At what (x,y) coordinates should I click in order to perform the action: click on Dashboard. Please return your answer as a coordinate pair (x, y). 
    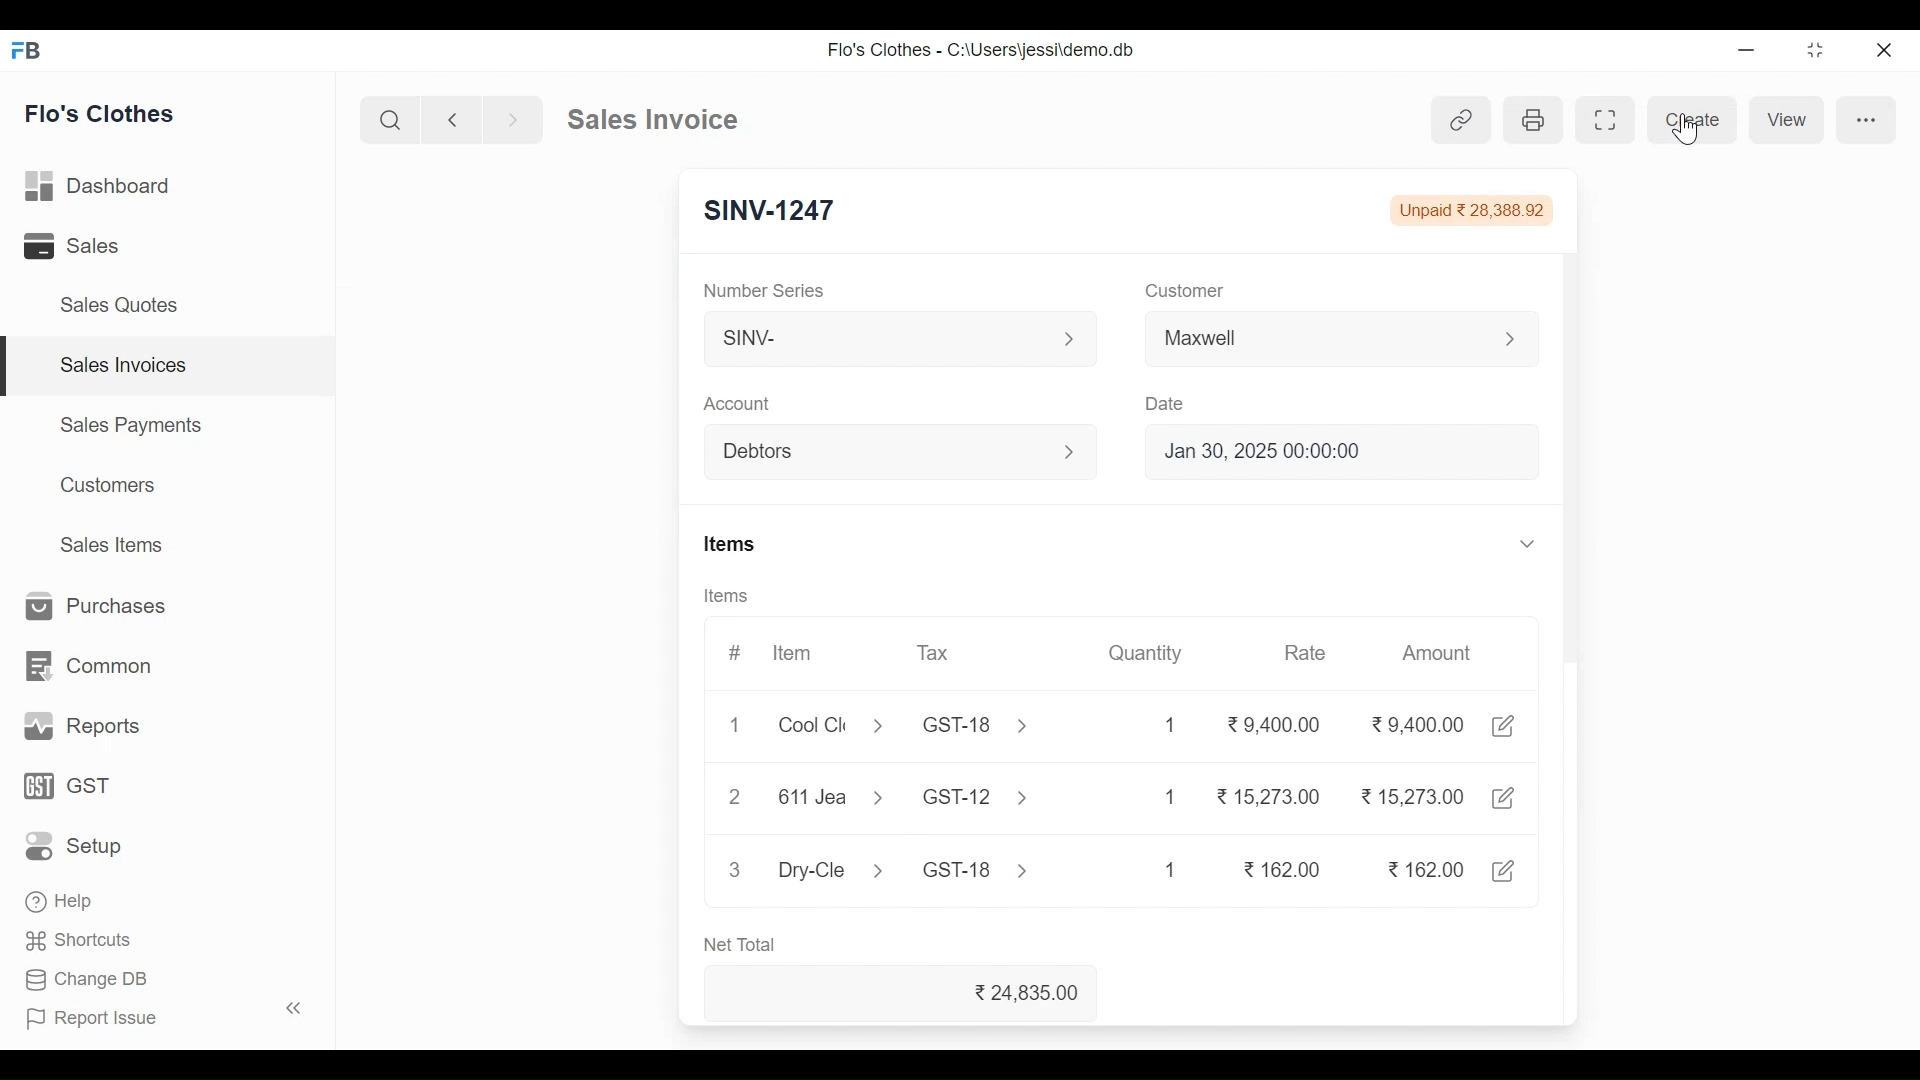
    Looking at the image, I should click on (100, 188).